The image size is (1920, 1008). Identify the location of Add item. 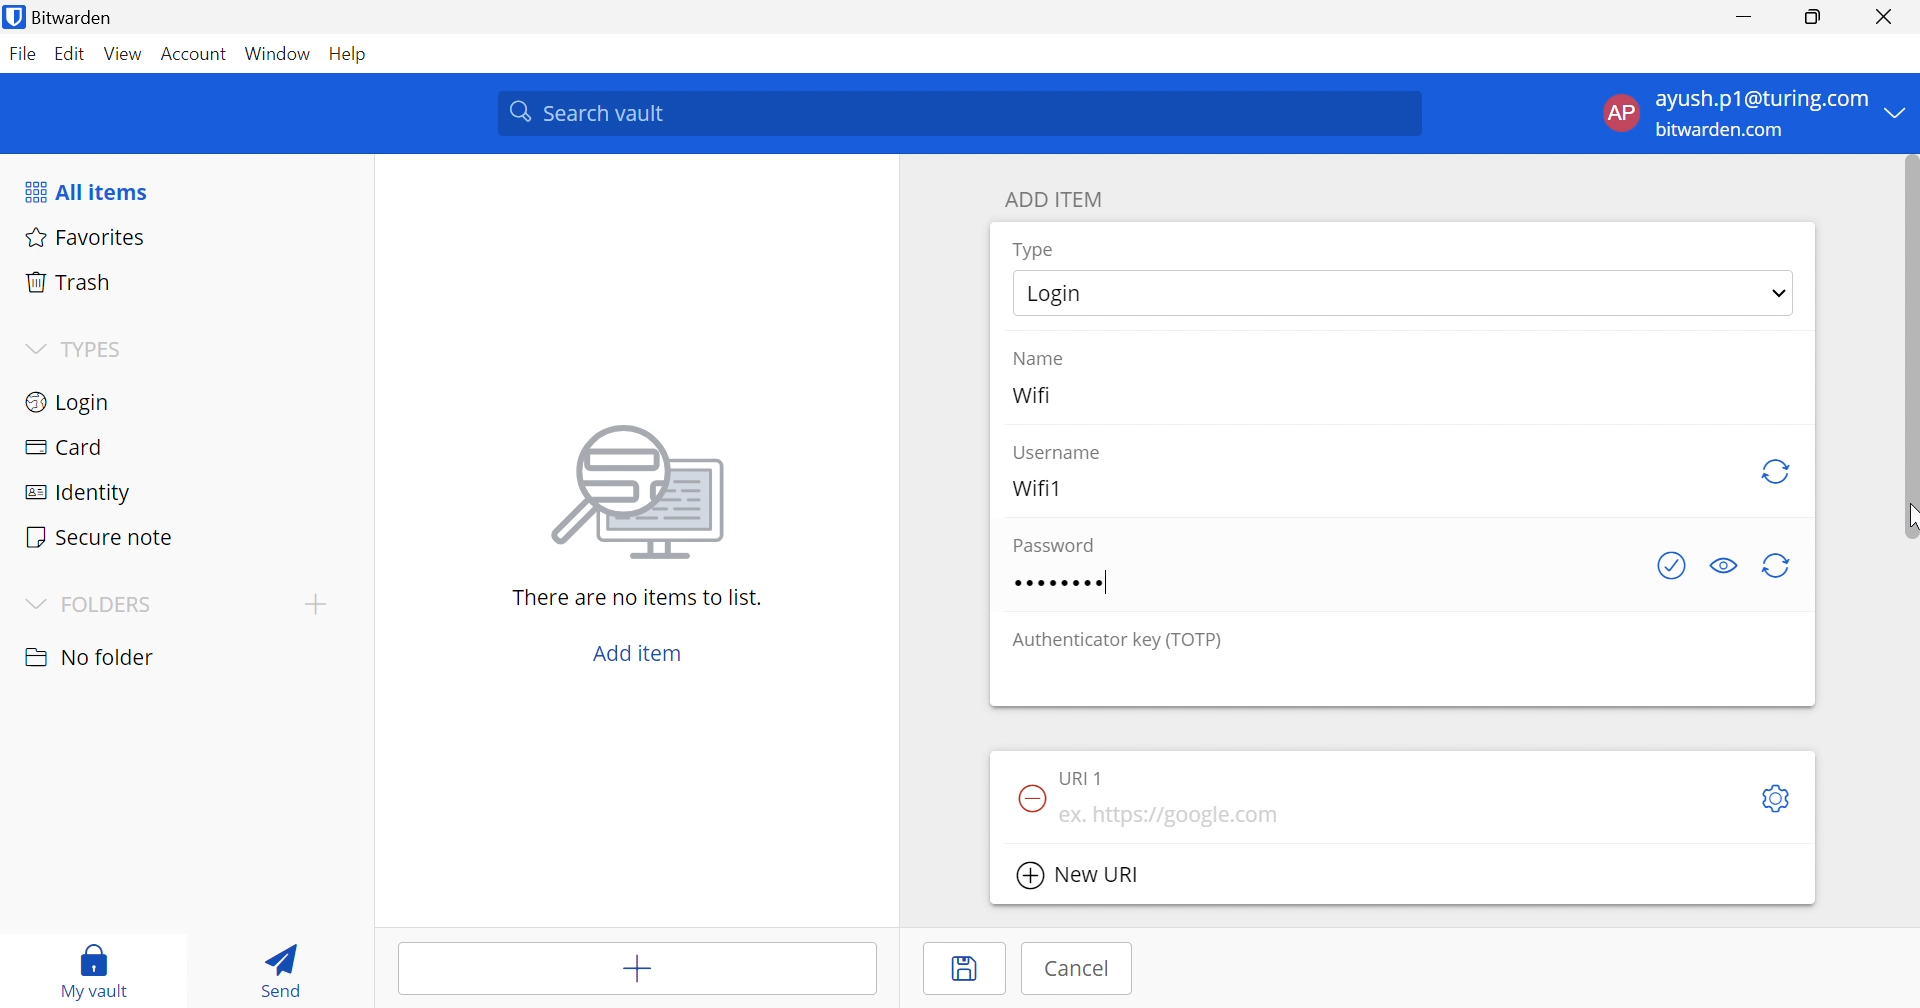
(639, 971).